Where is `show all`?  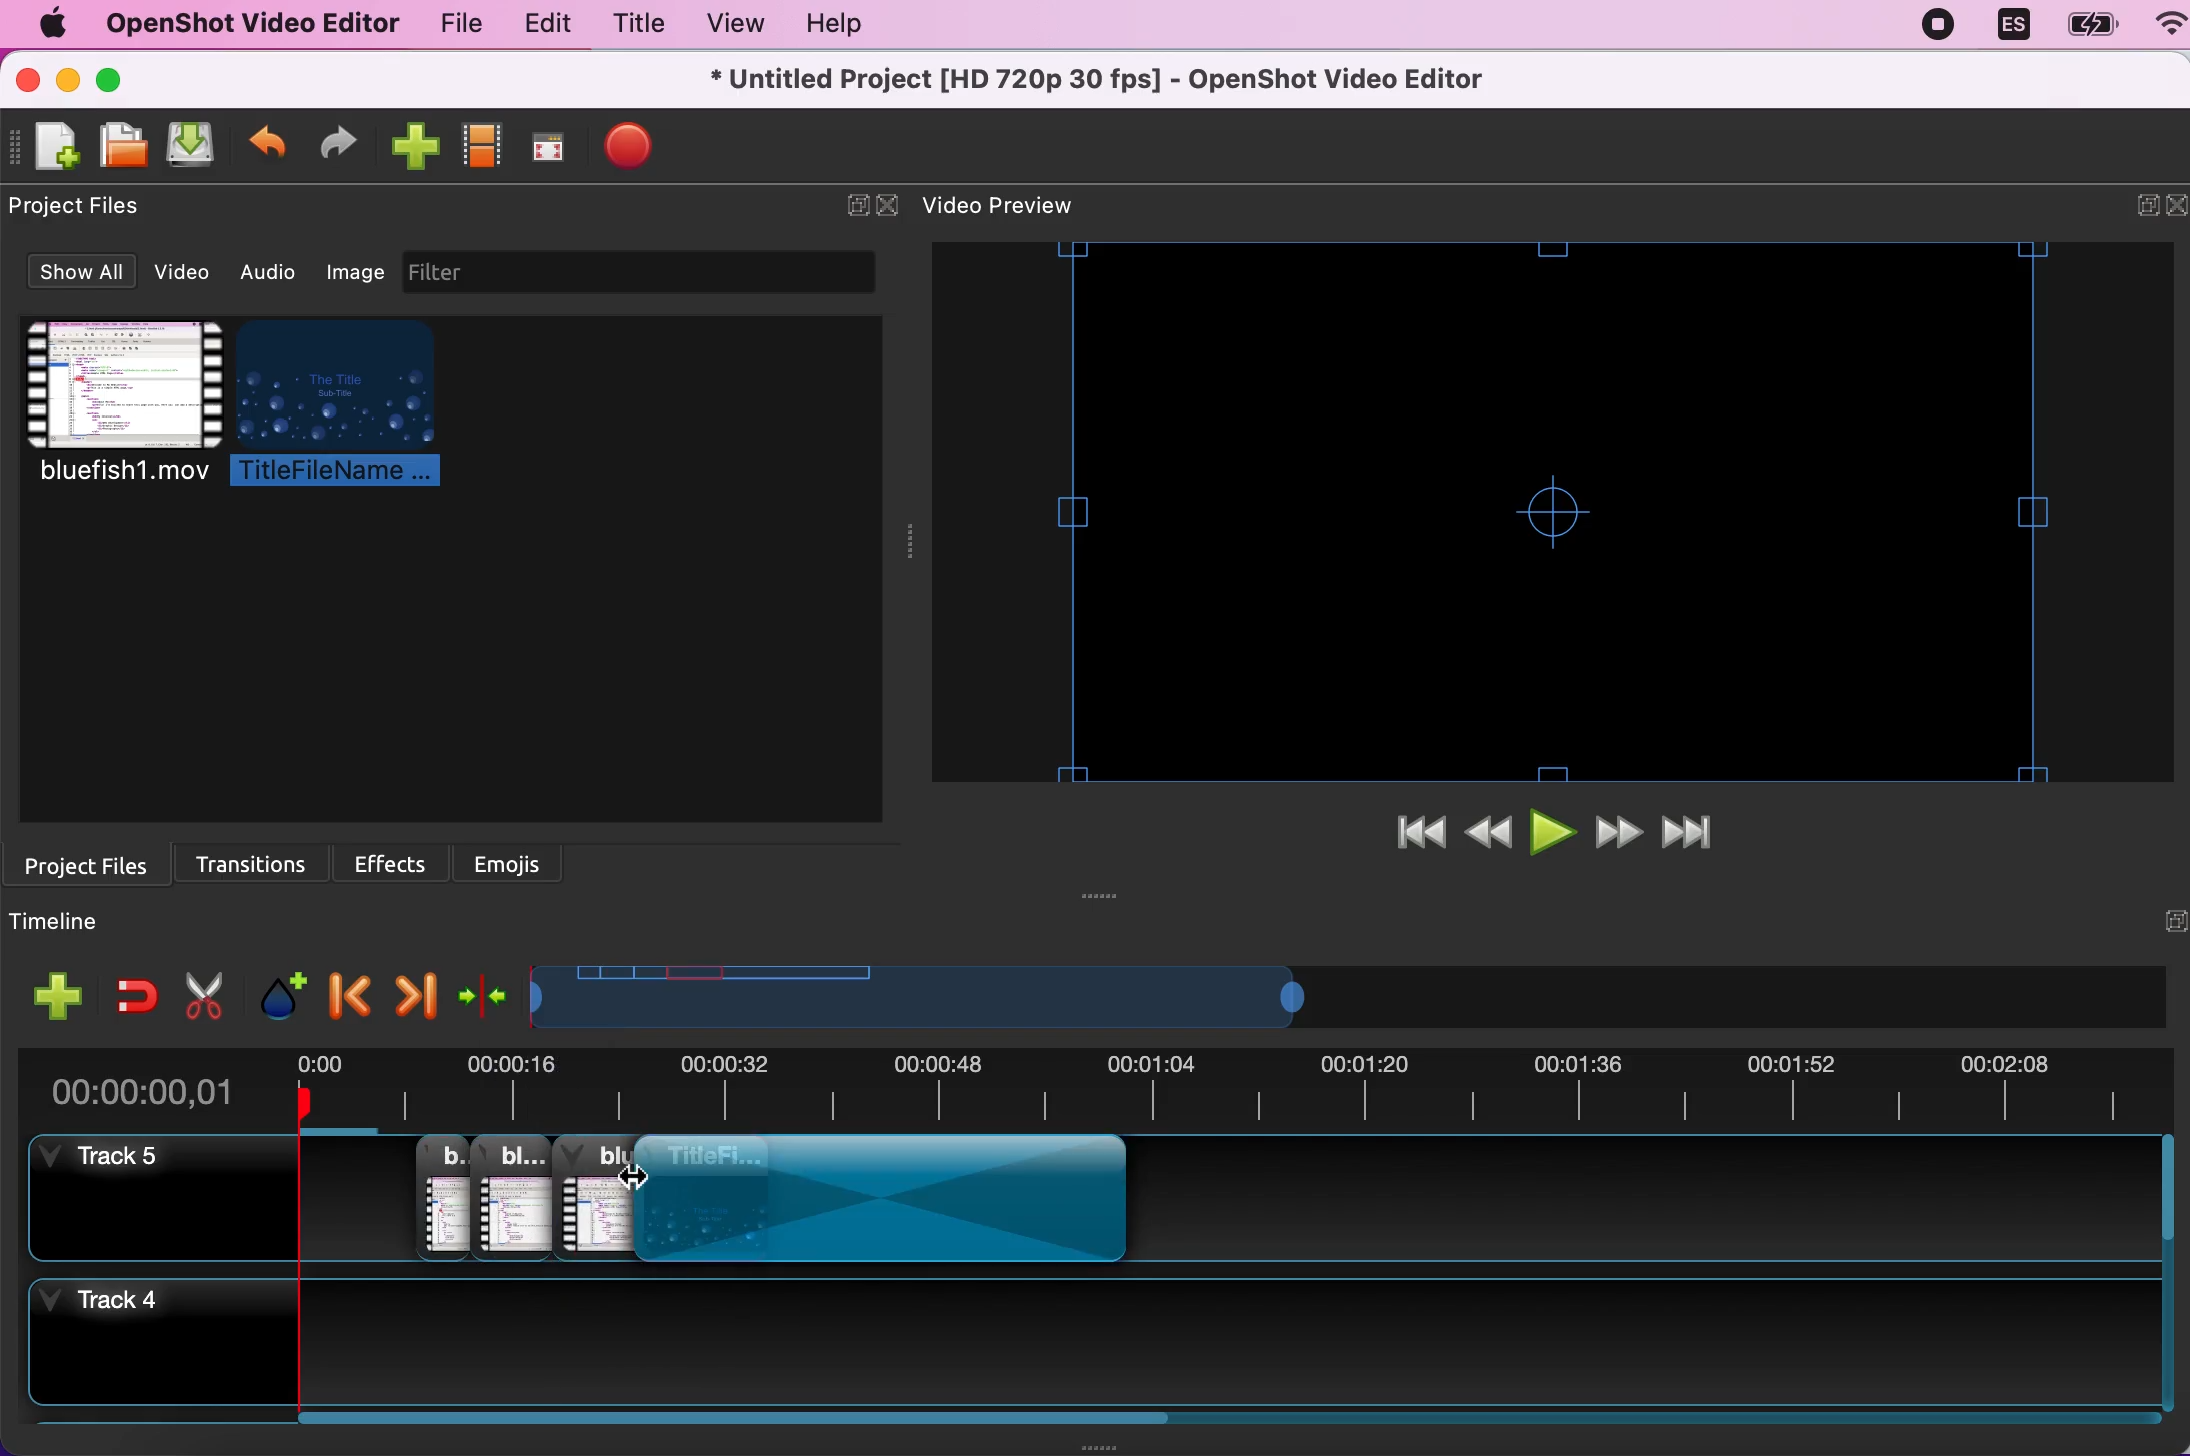
show all is located at coordinates (78, 274).